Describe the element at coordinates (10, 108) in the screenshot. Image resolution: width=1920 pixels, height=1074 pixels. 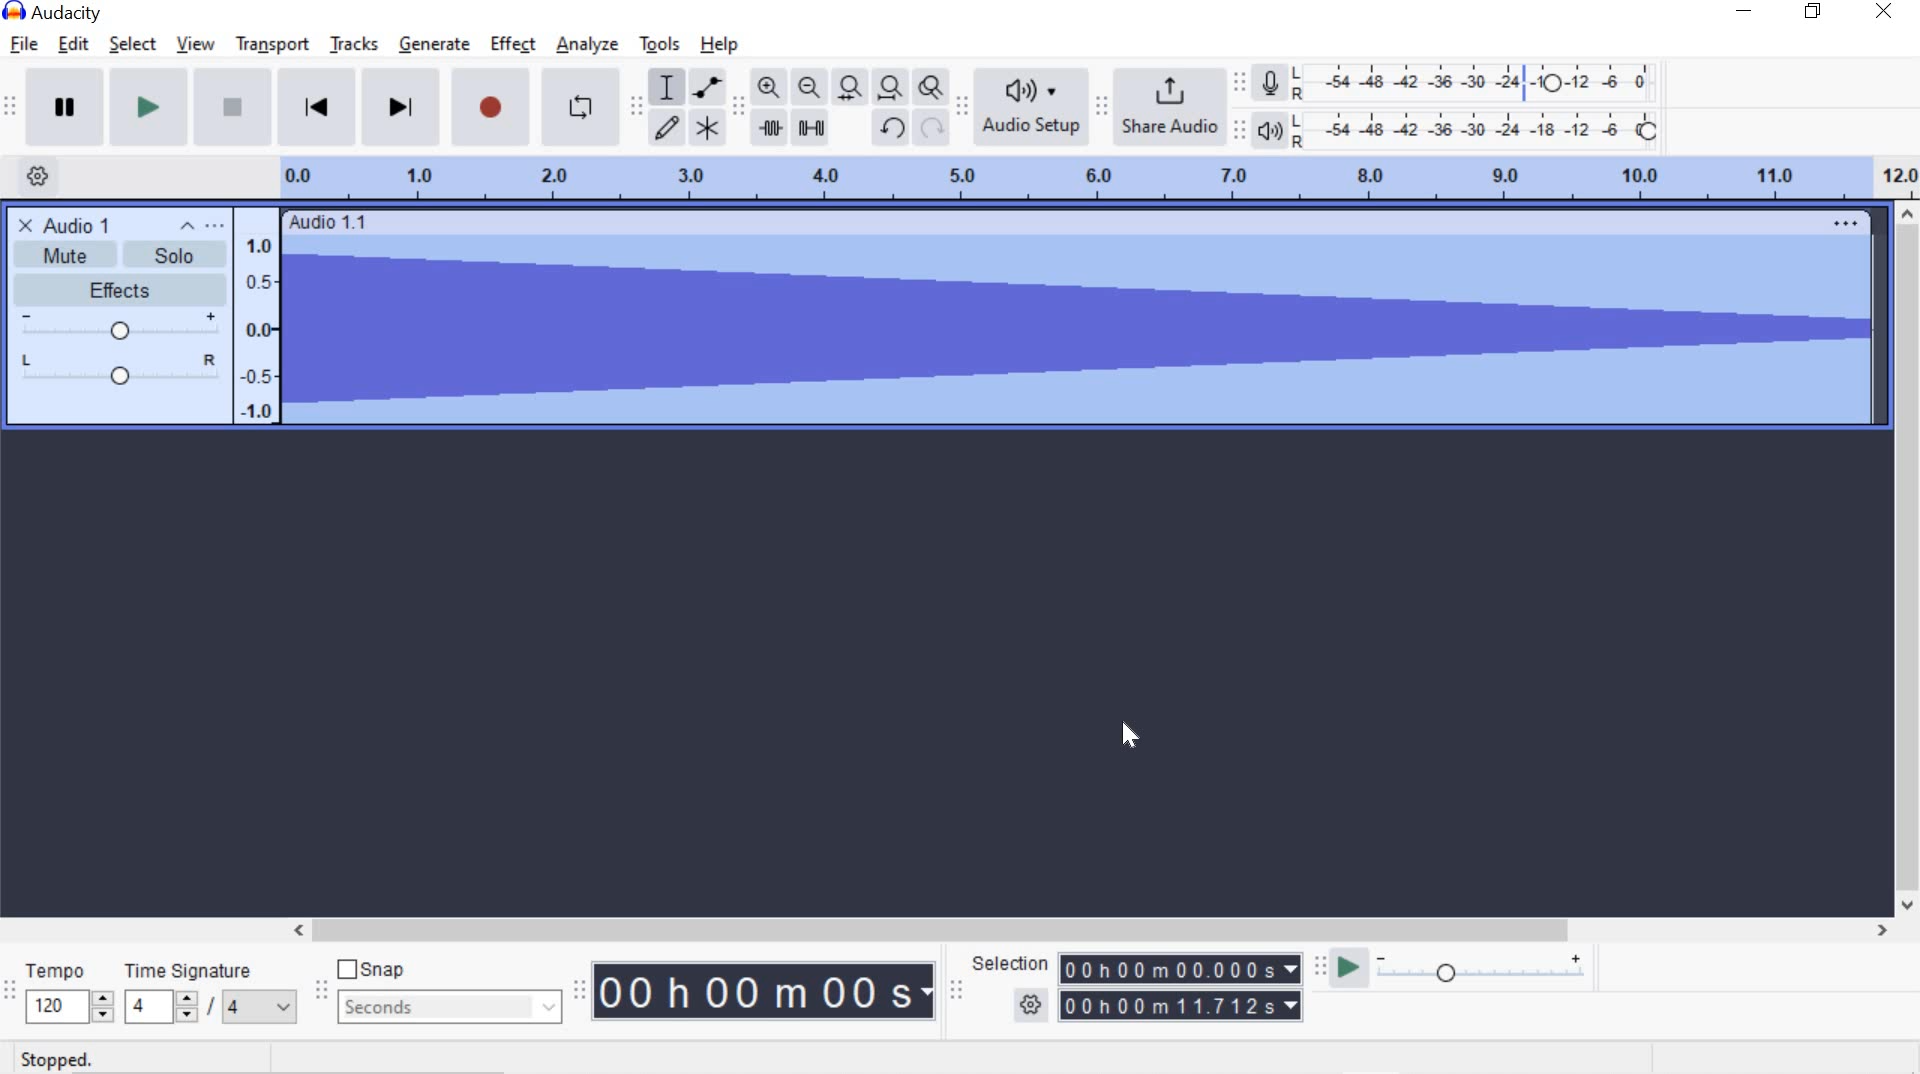
I see `Transport toolbar` at that location.